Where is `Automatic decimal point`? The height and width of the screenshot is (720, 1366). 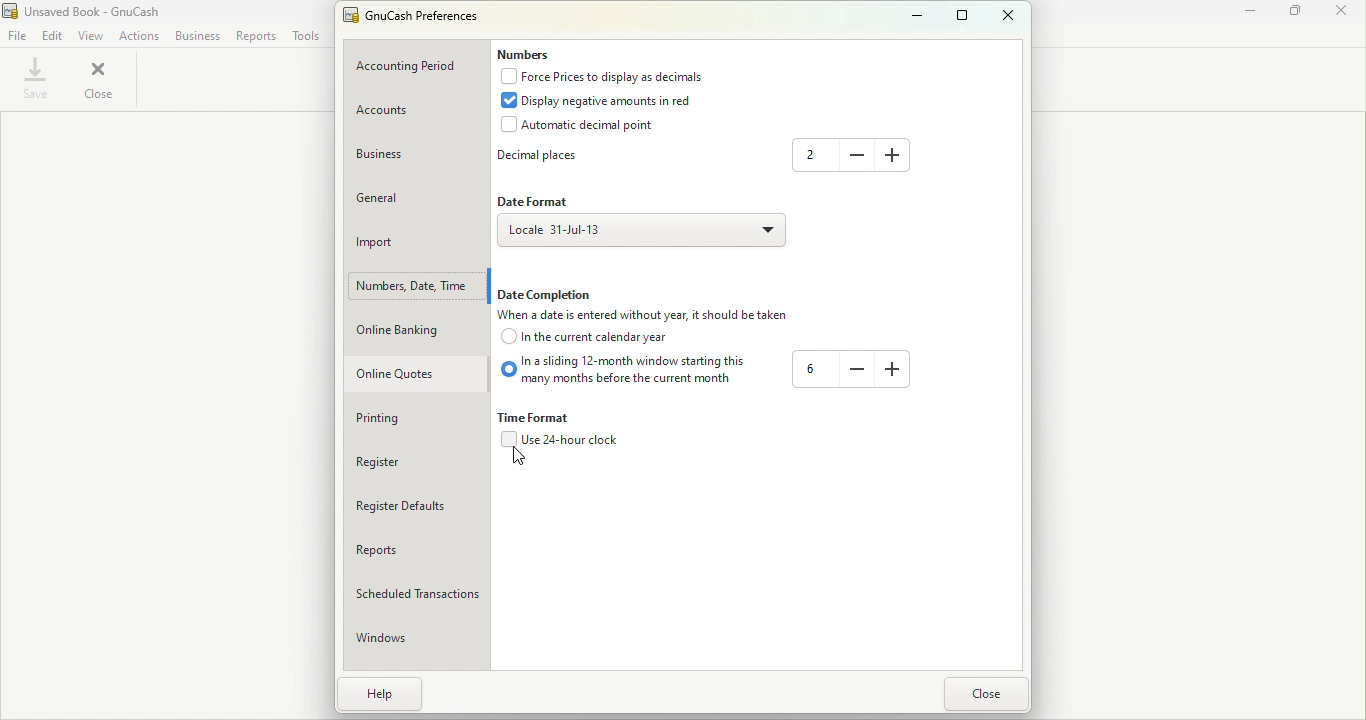
Automatic decimal point is located at coordinates (573, 121).